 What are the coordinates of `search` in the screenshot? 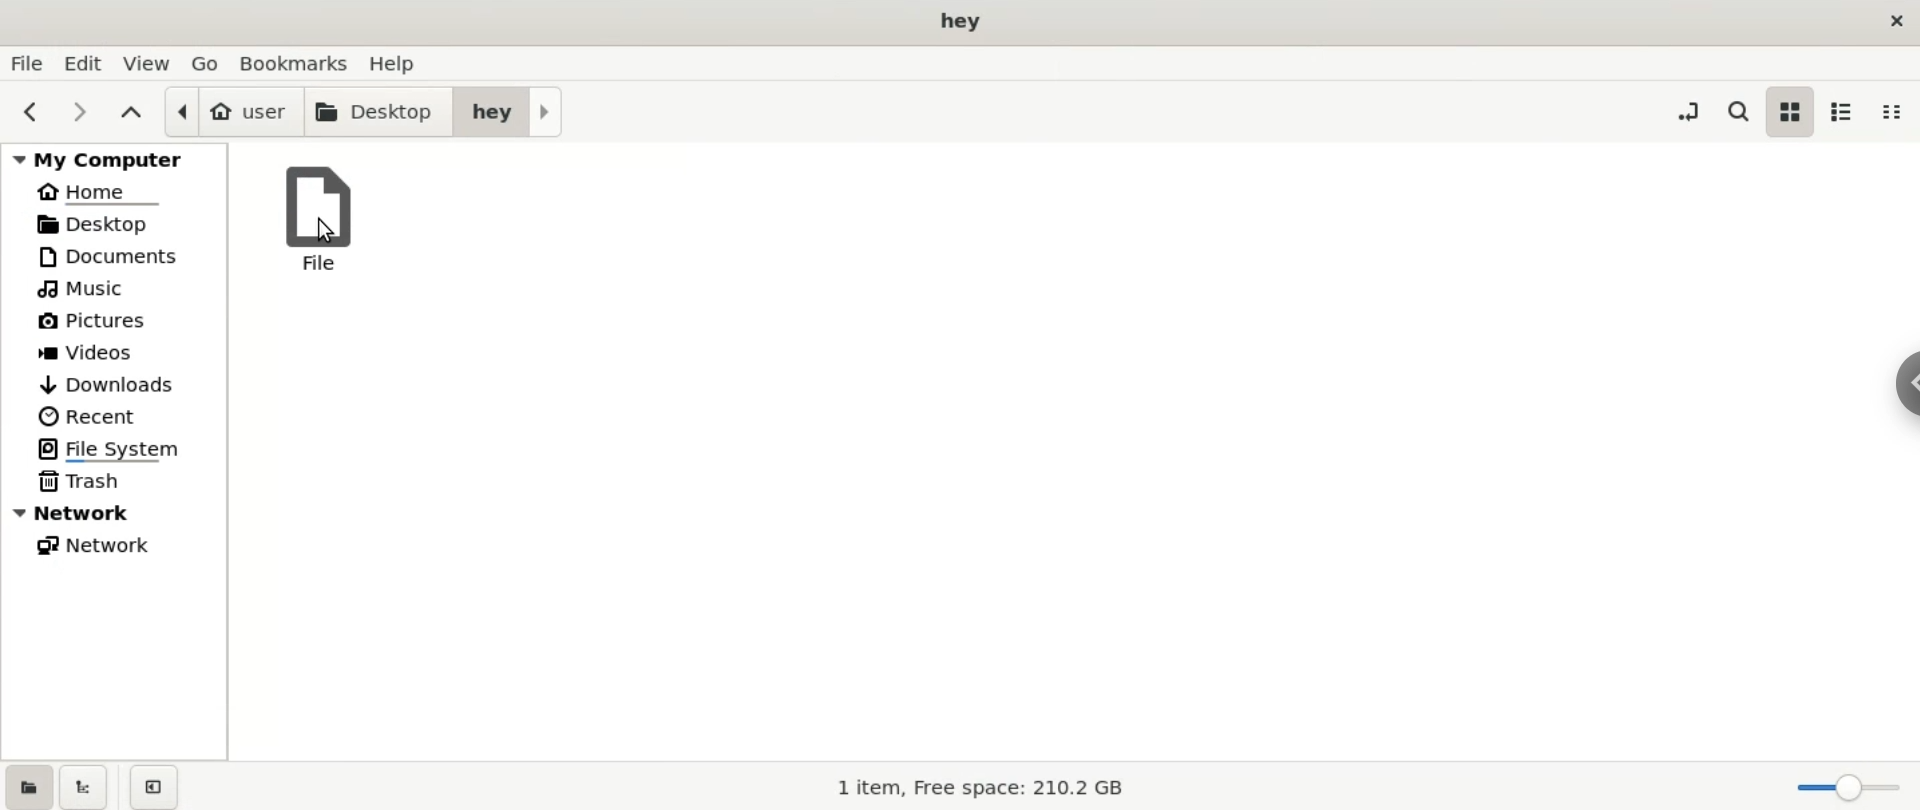 It's located at (1735, 116).